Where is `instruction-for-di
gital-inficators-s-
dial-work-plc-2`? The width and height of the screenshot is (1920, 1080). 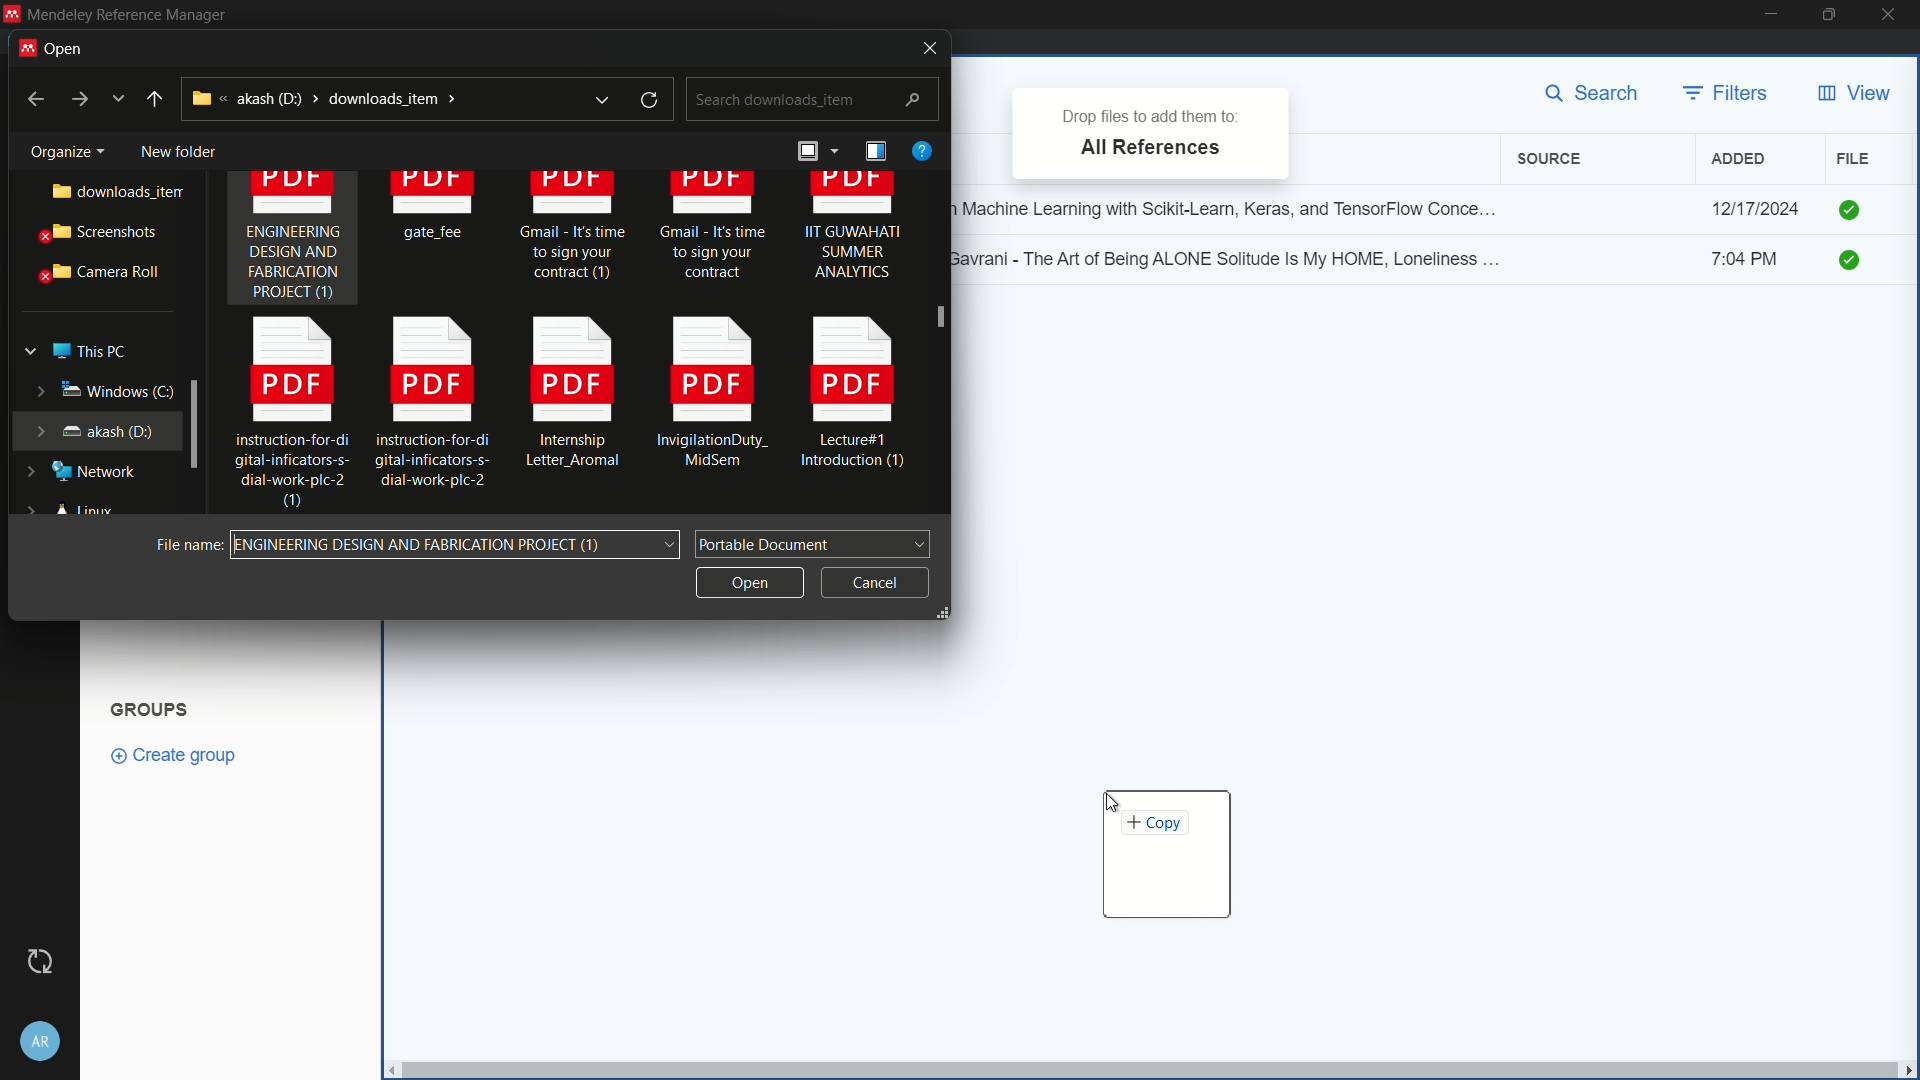 instruction-for-di
gital-inficators-s-
dial-work-plc-2 is located at coordinates (432, 401).